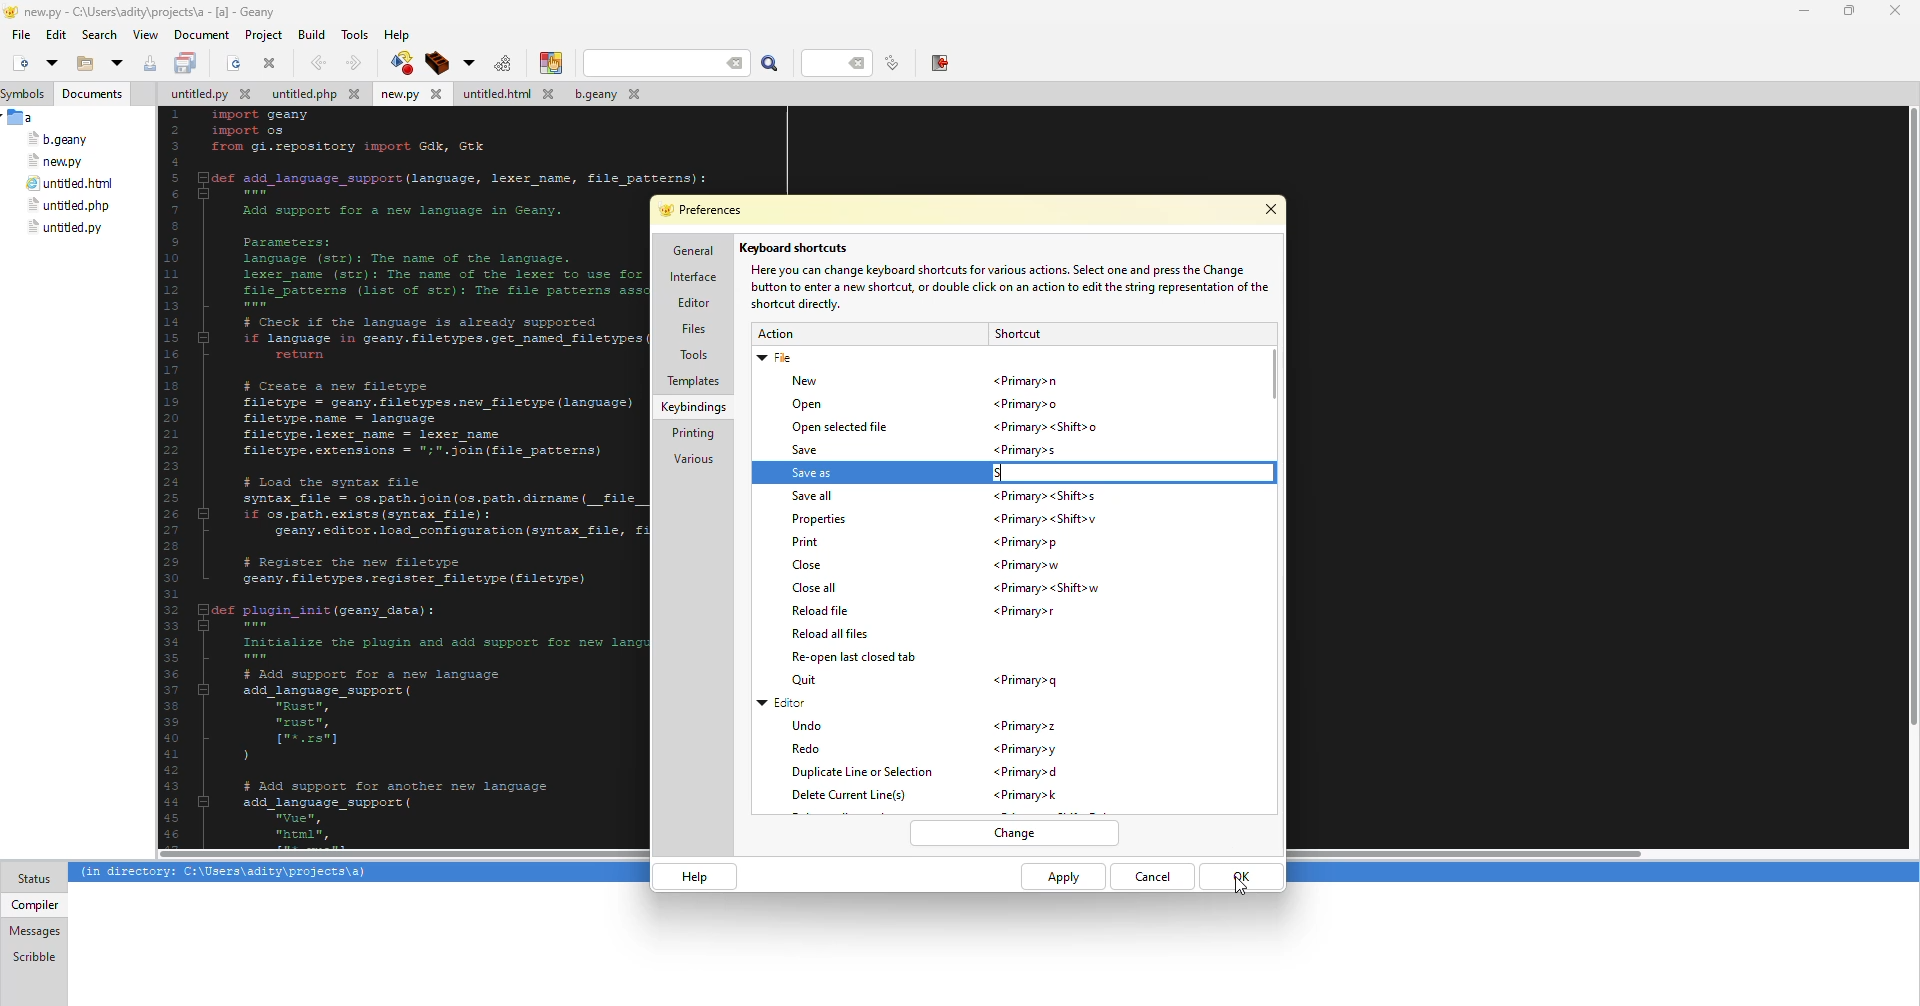 The height and width of the screenshot is (1006, 1920). What do you see at coordinates (695, 407) in the screenshot?
I see `keybindings` at bounding box center [695, 407].